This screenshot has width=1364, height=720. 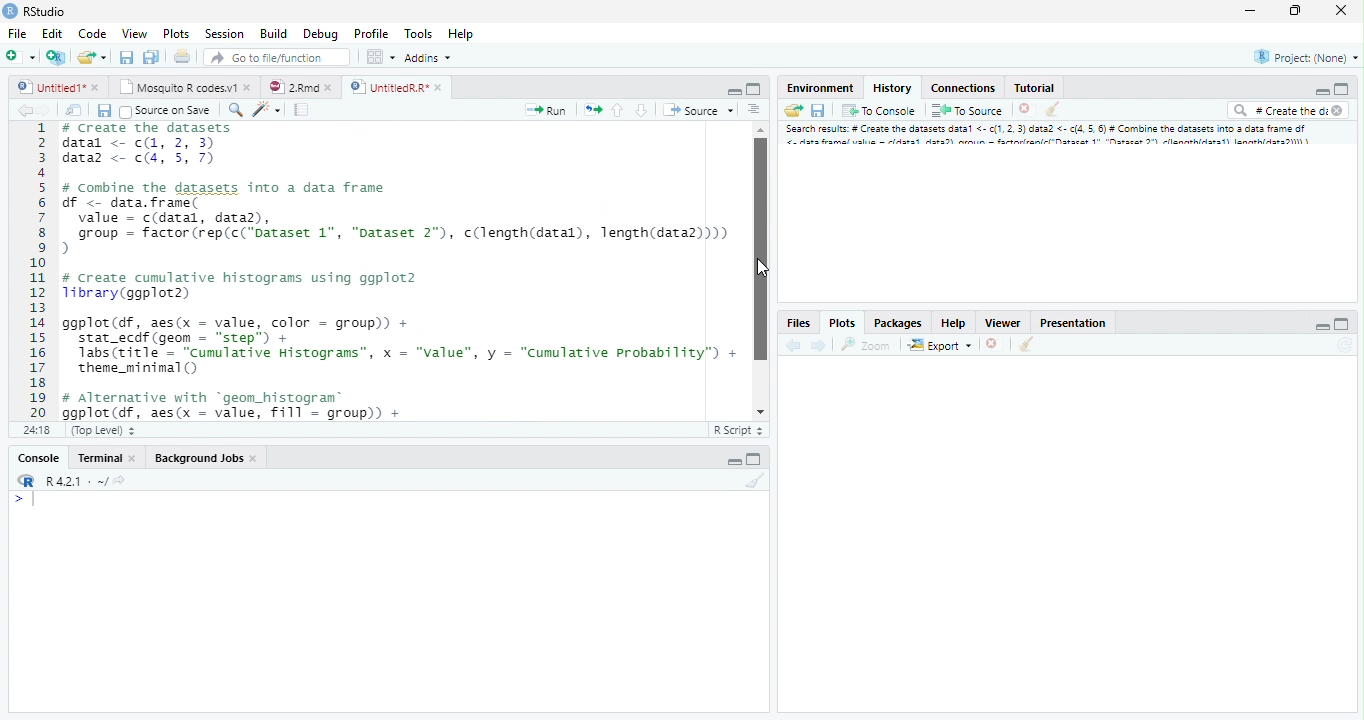 I want to click on Next, so click(x=43, y=114).